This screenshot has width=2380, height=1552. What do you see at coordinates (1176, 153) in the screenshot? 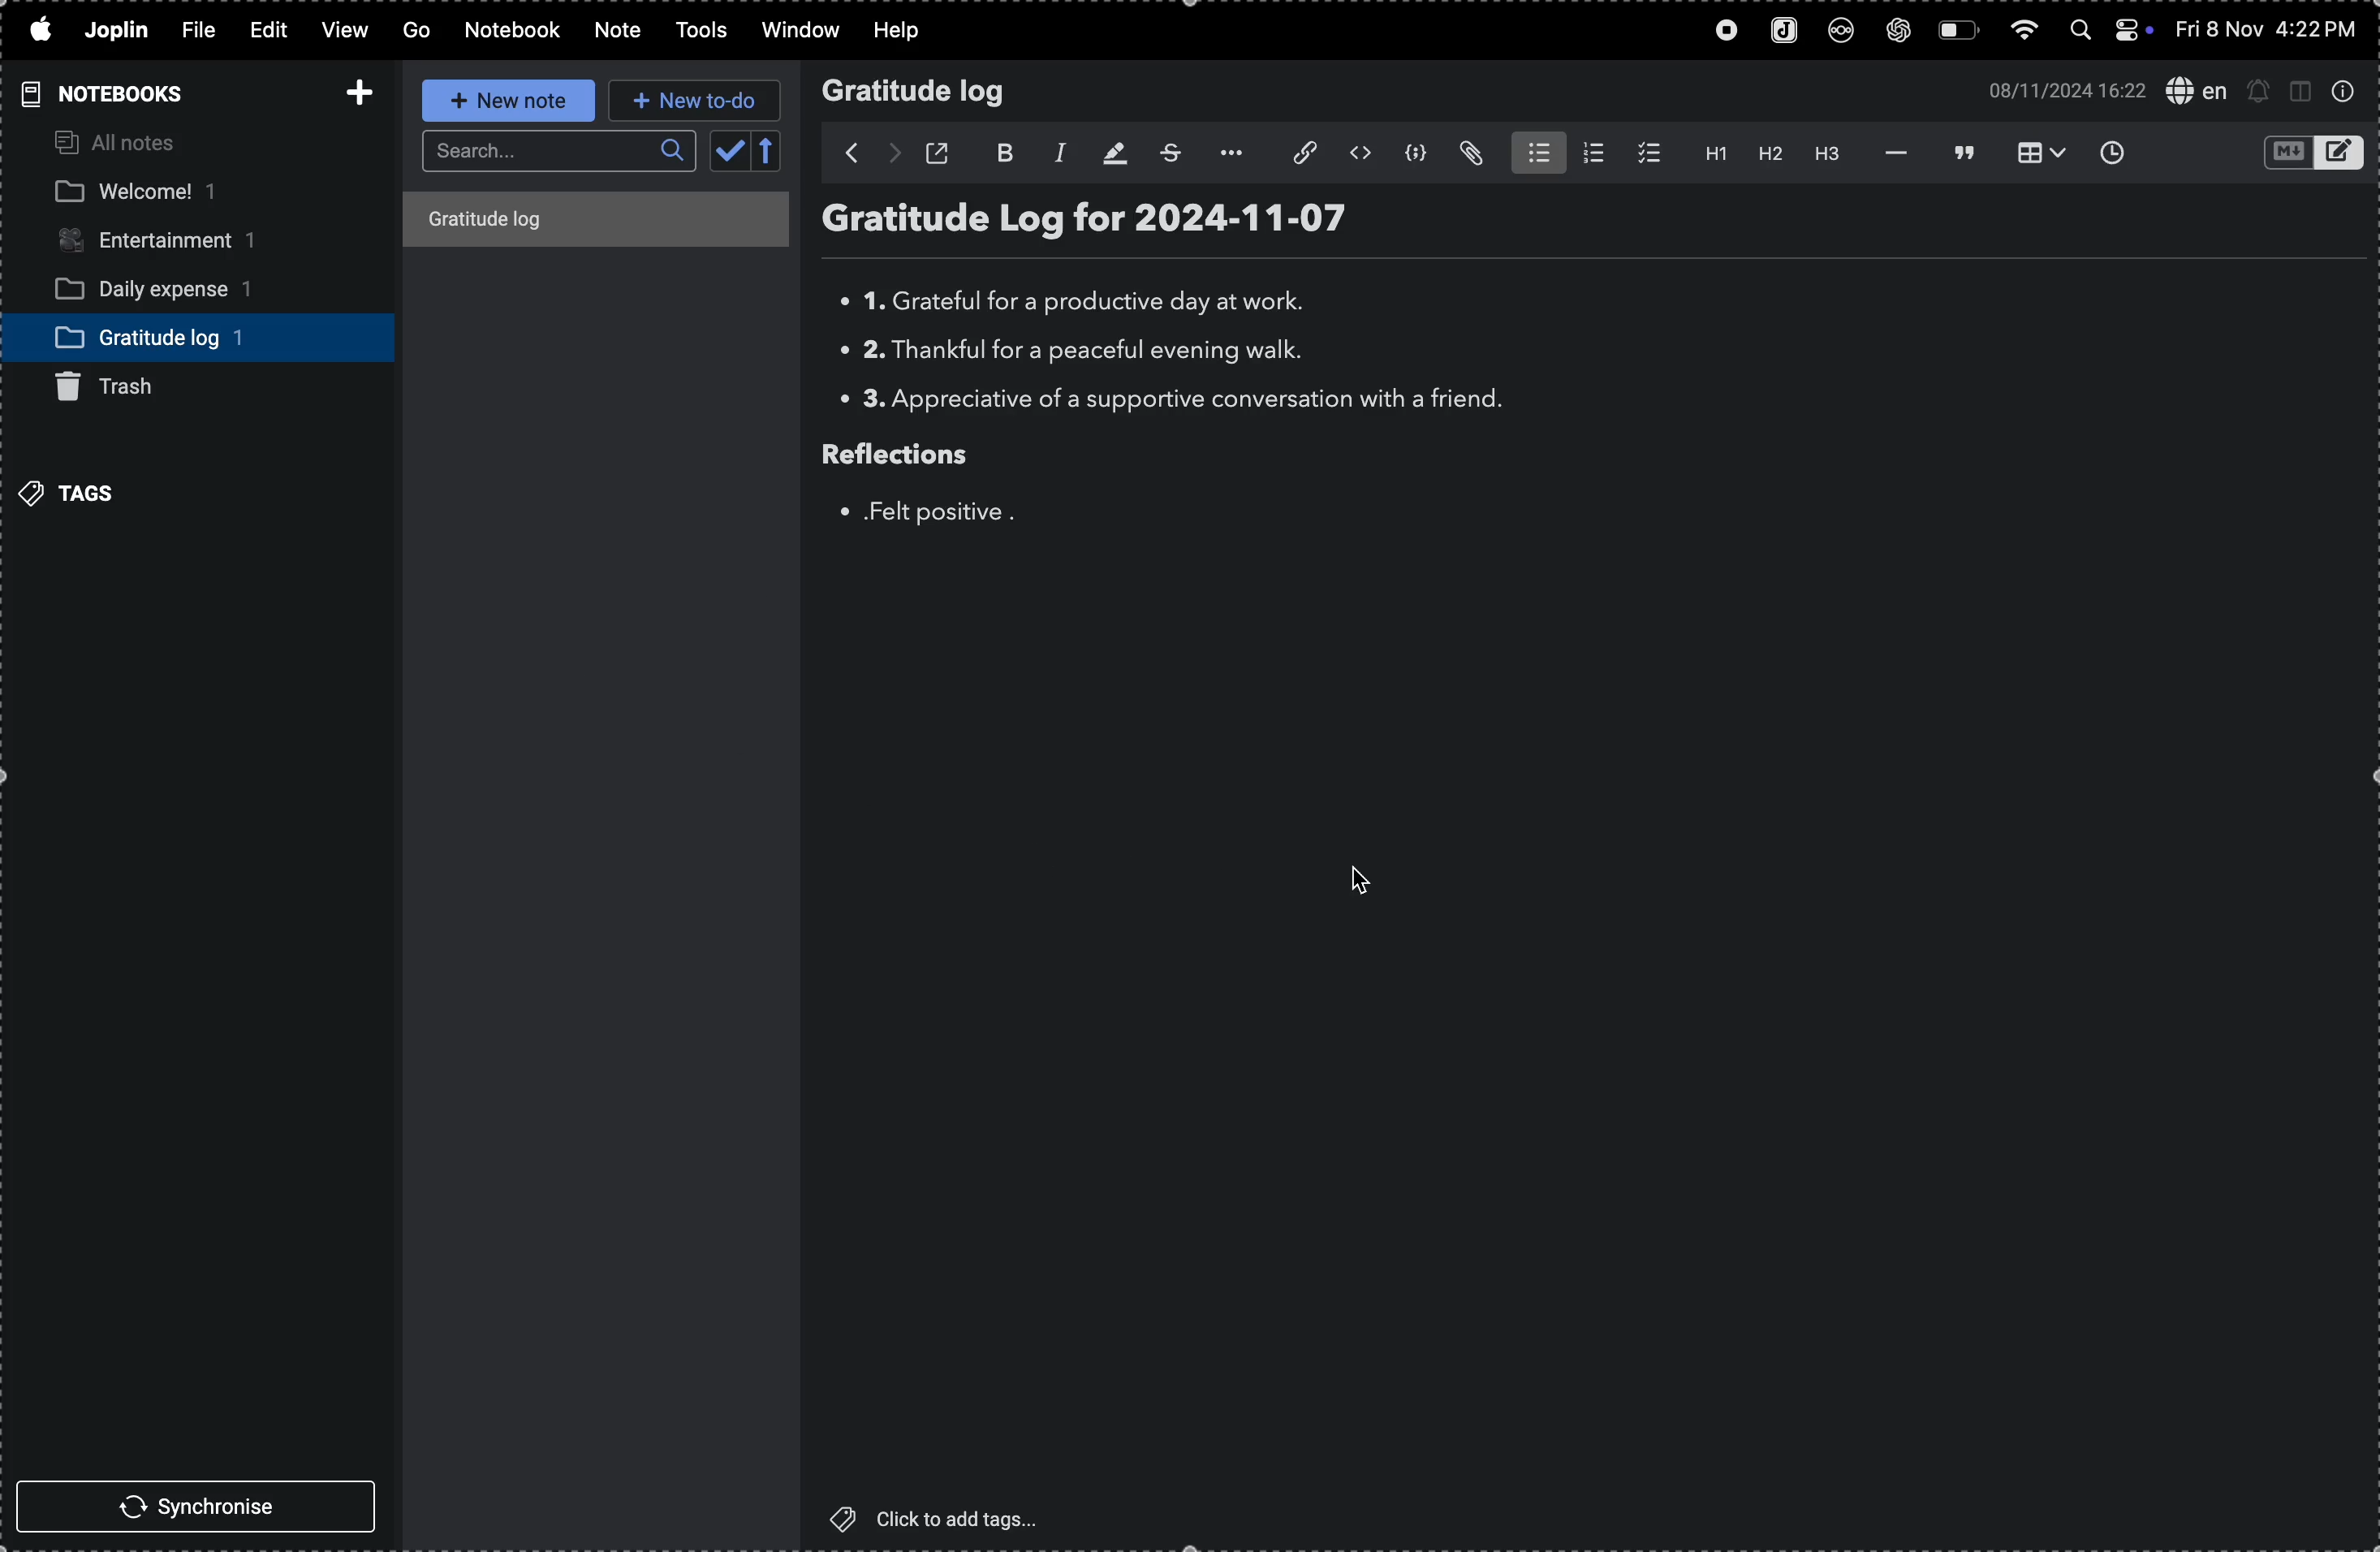
I see `strike  through` at bounding box center [1176, 153].